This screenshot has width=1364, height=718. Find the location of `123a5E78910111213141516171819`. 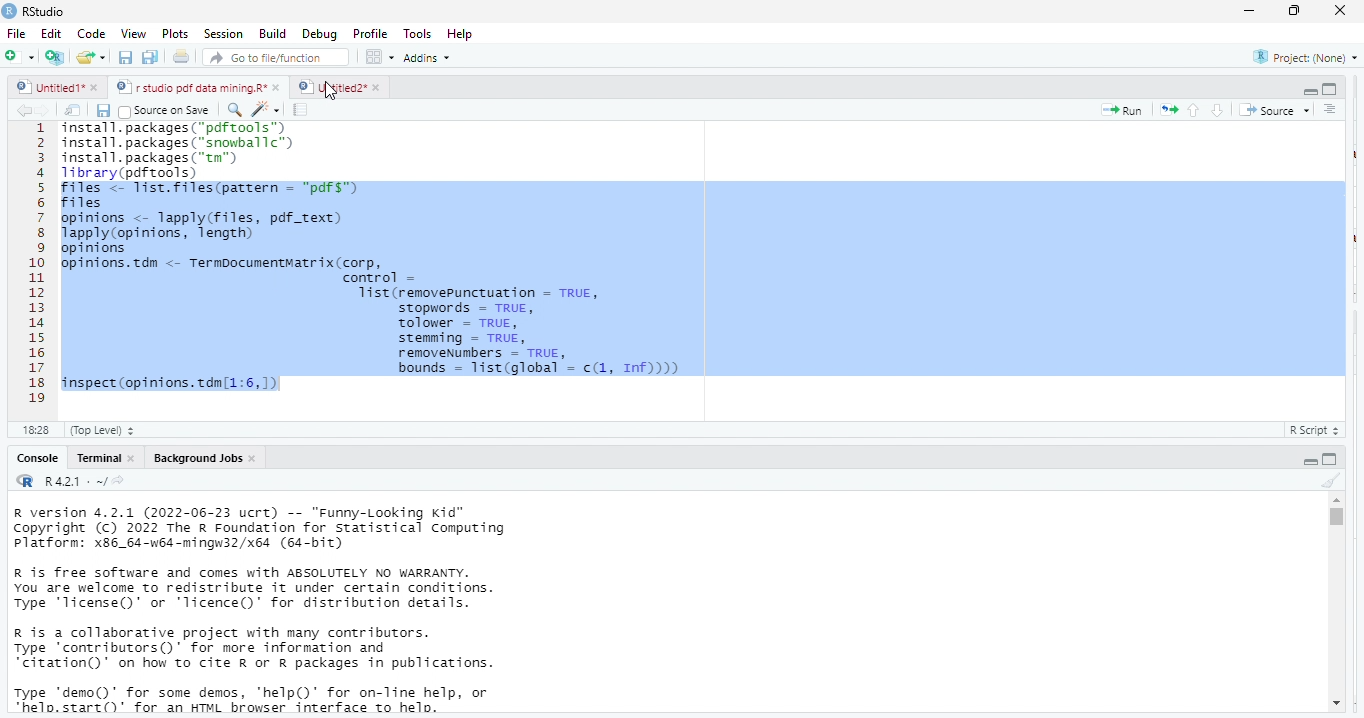

123a5E78910111213141516171819 is located at coordinates (37, 265).